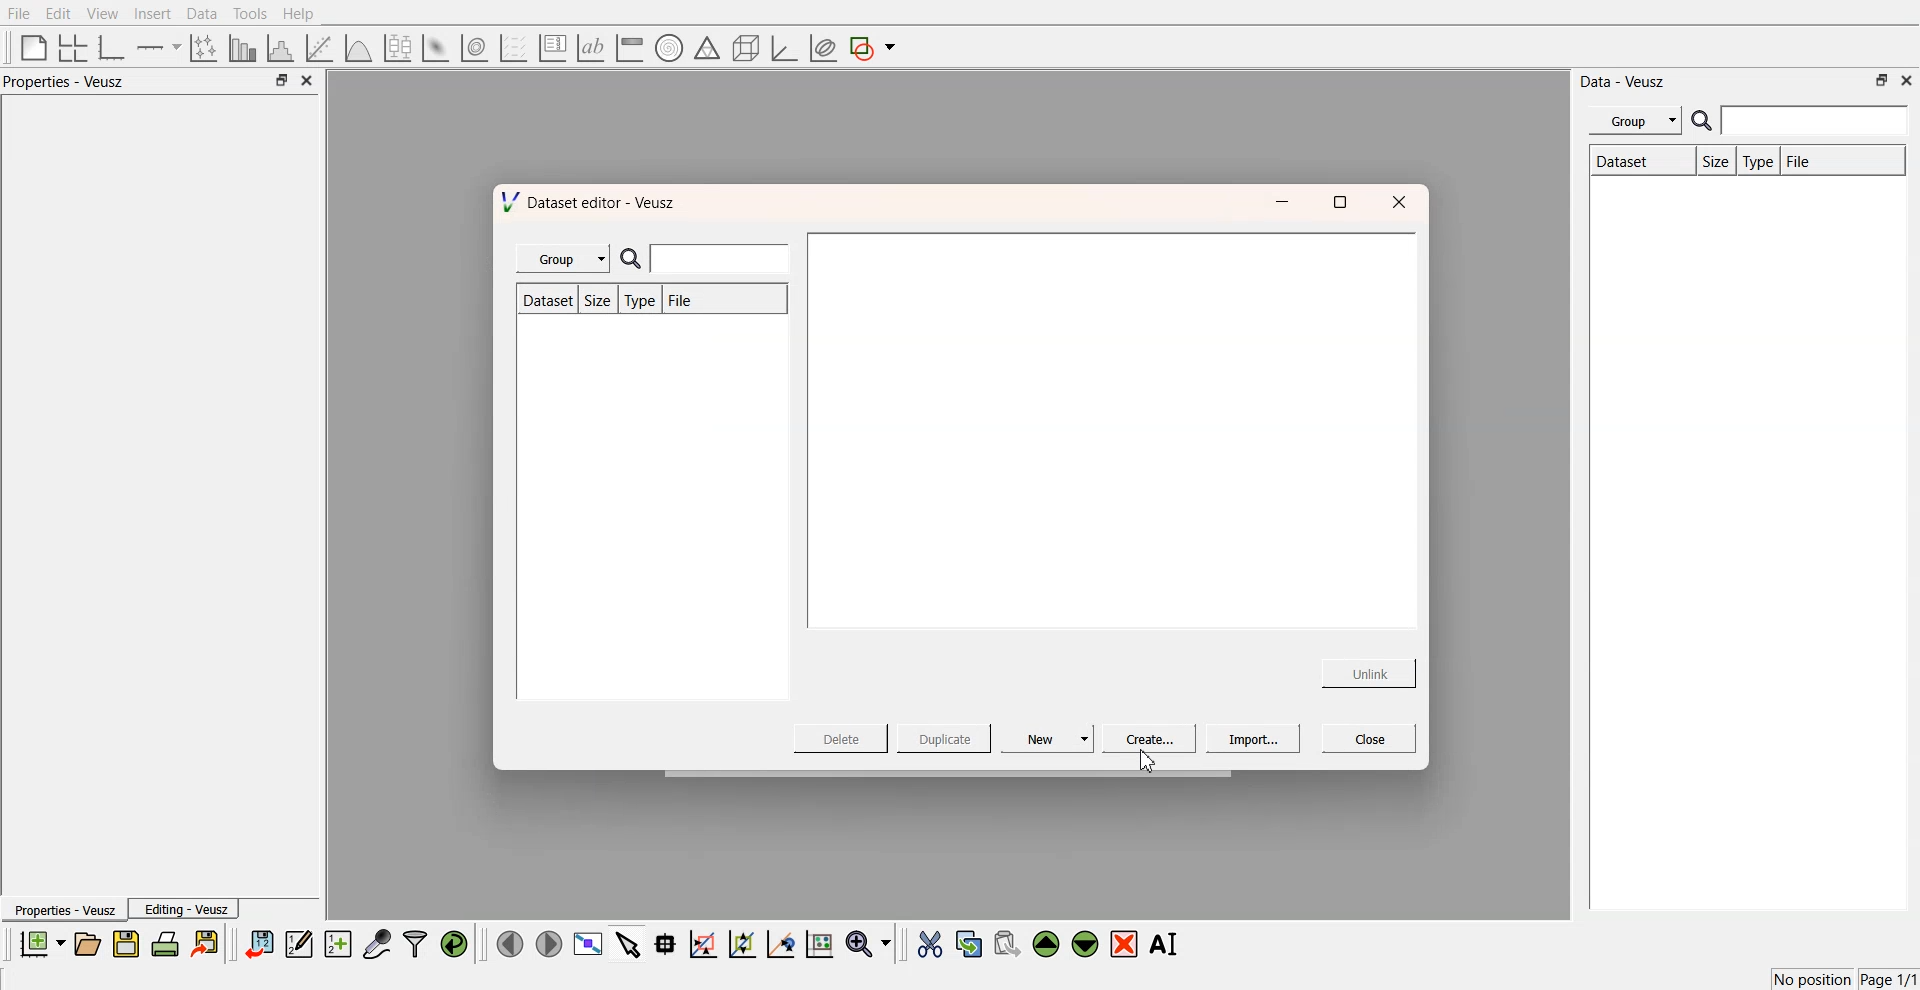  What do you see at coordinates (1253, 739) in the screenshot?
I see `Import...` at bounding box center [1253, 739].